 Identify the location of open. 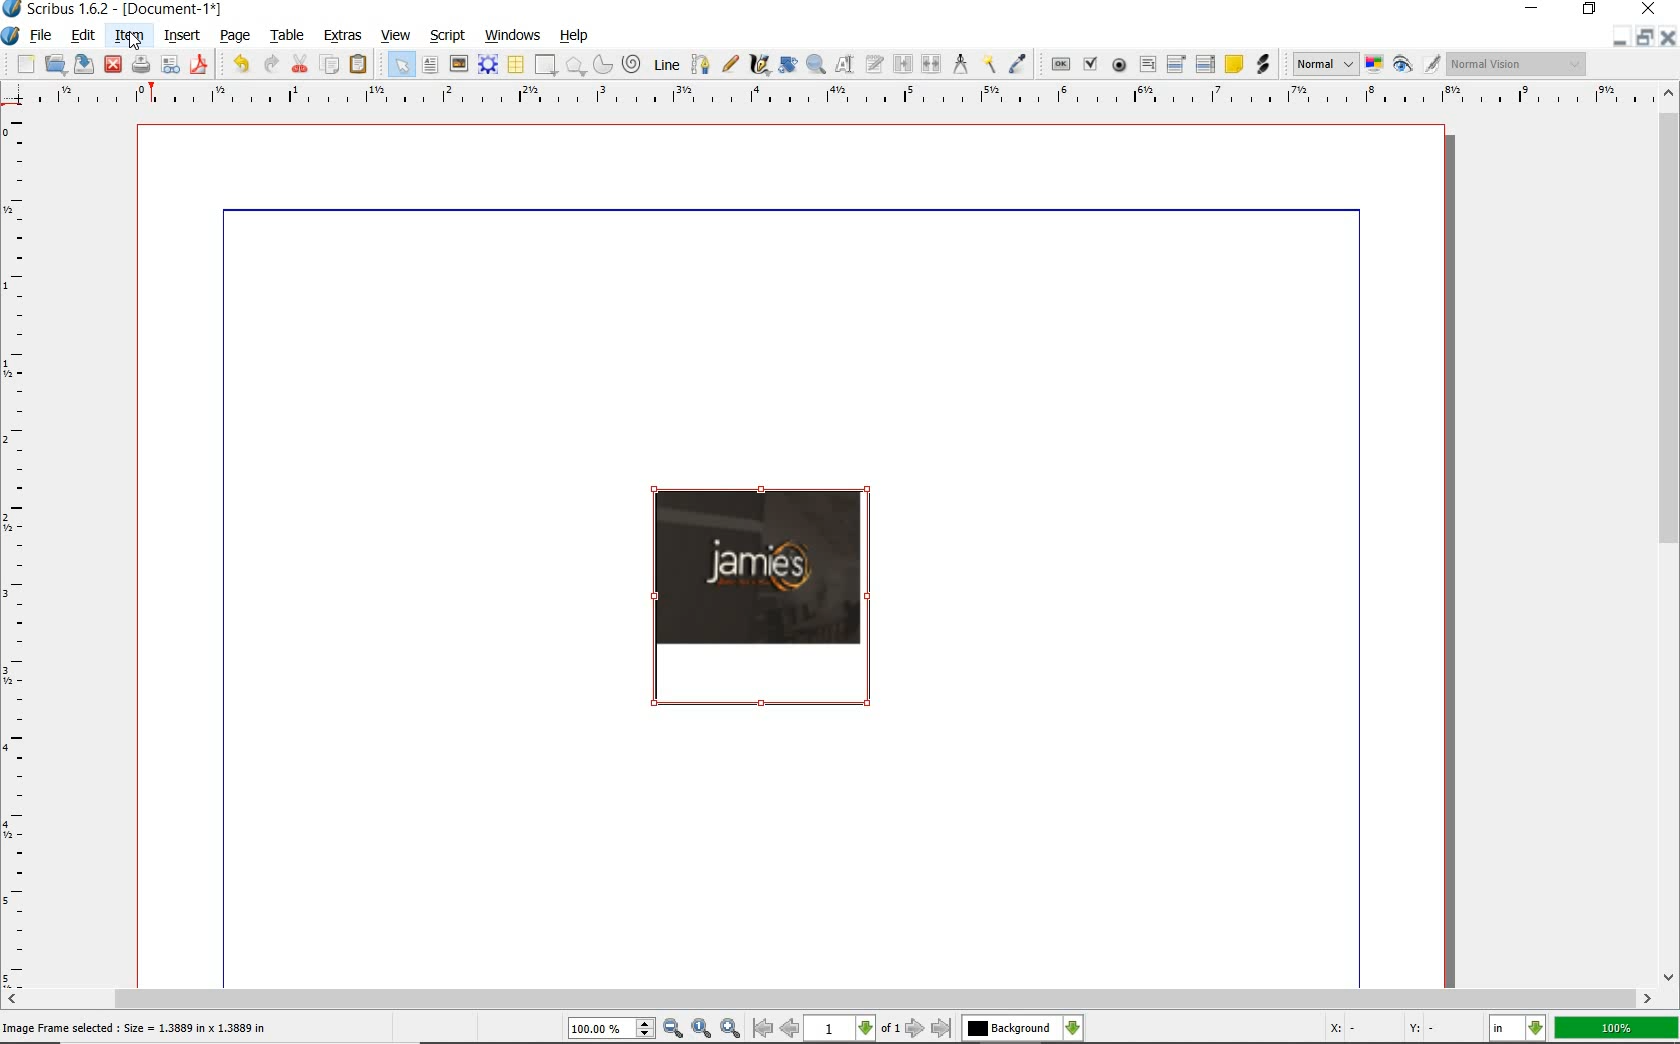
(54, 63).